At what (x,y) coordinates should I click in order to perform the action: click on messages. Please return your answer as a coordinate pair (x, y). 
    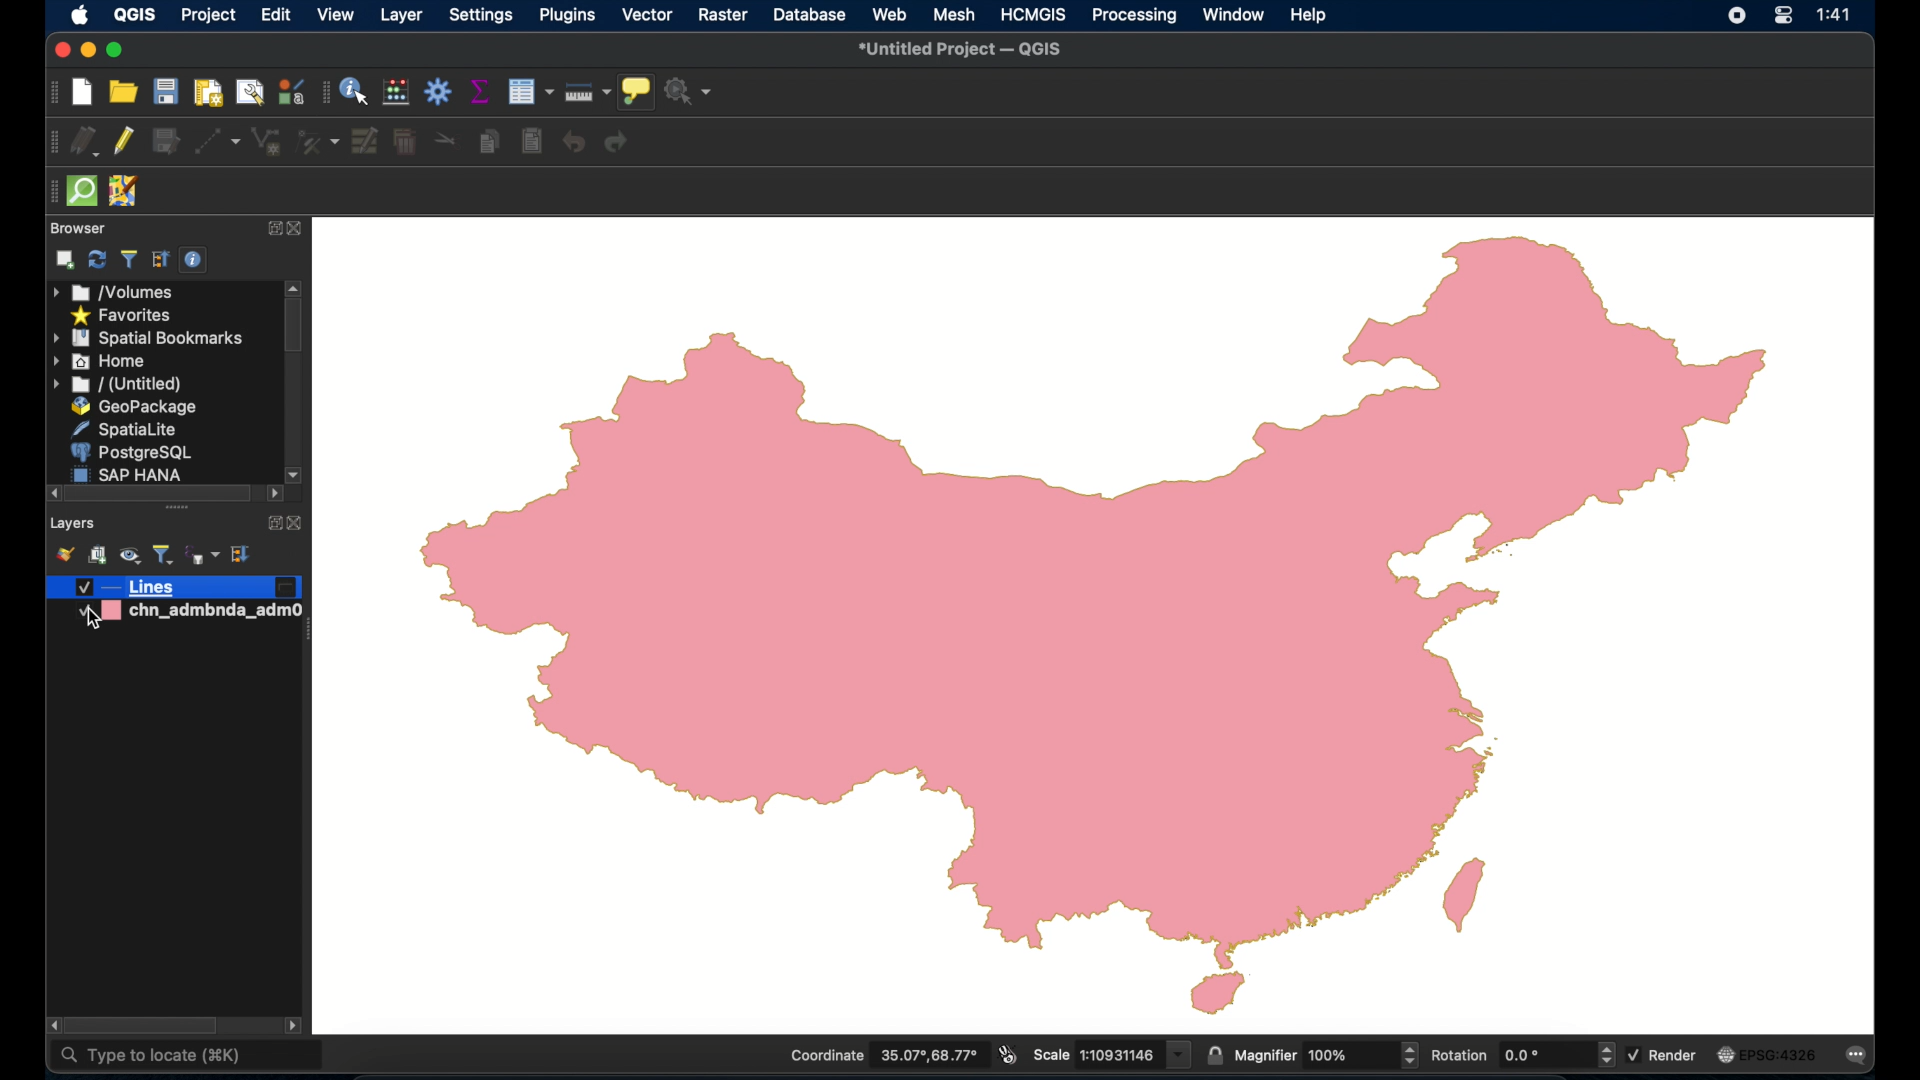
    Looking at the image, I should click on (1860, 1055).